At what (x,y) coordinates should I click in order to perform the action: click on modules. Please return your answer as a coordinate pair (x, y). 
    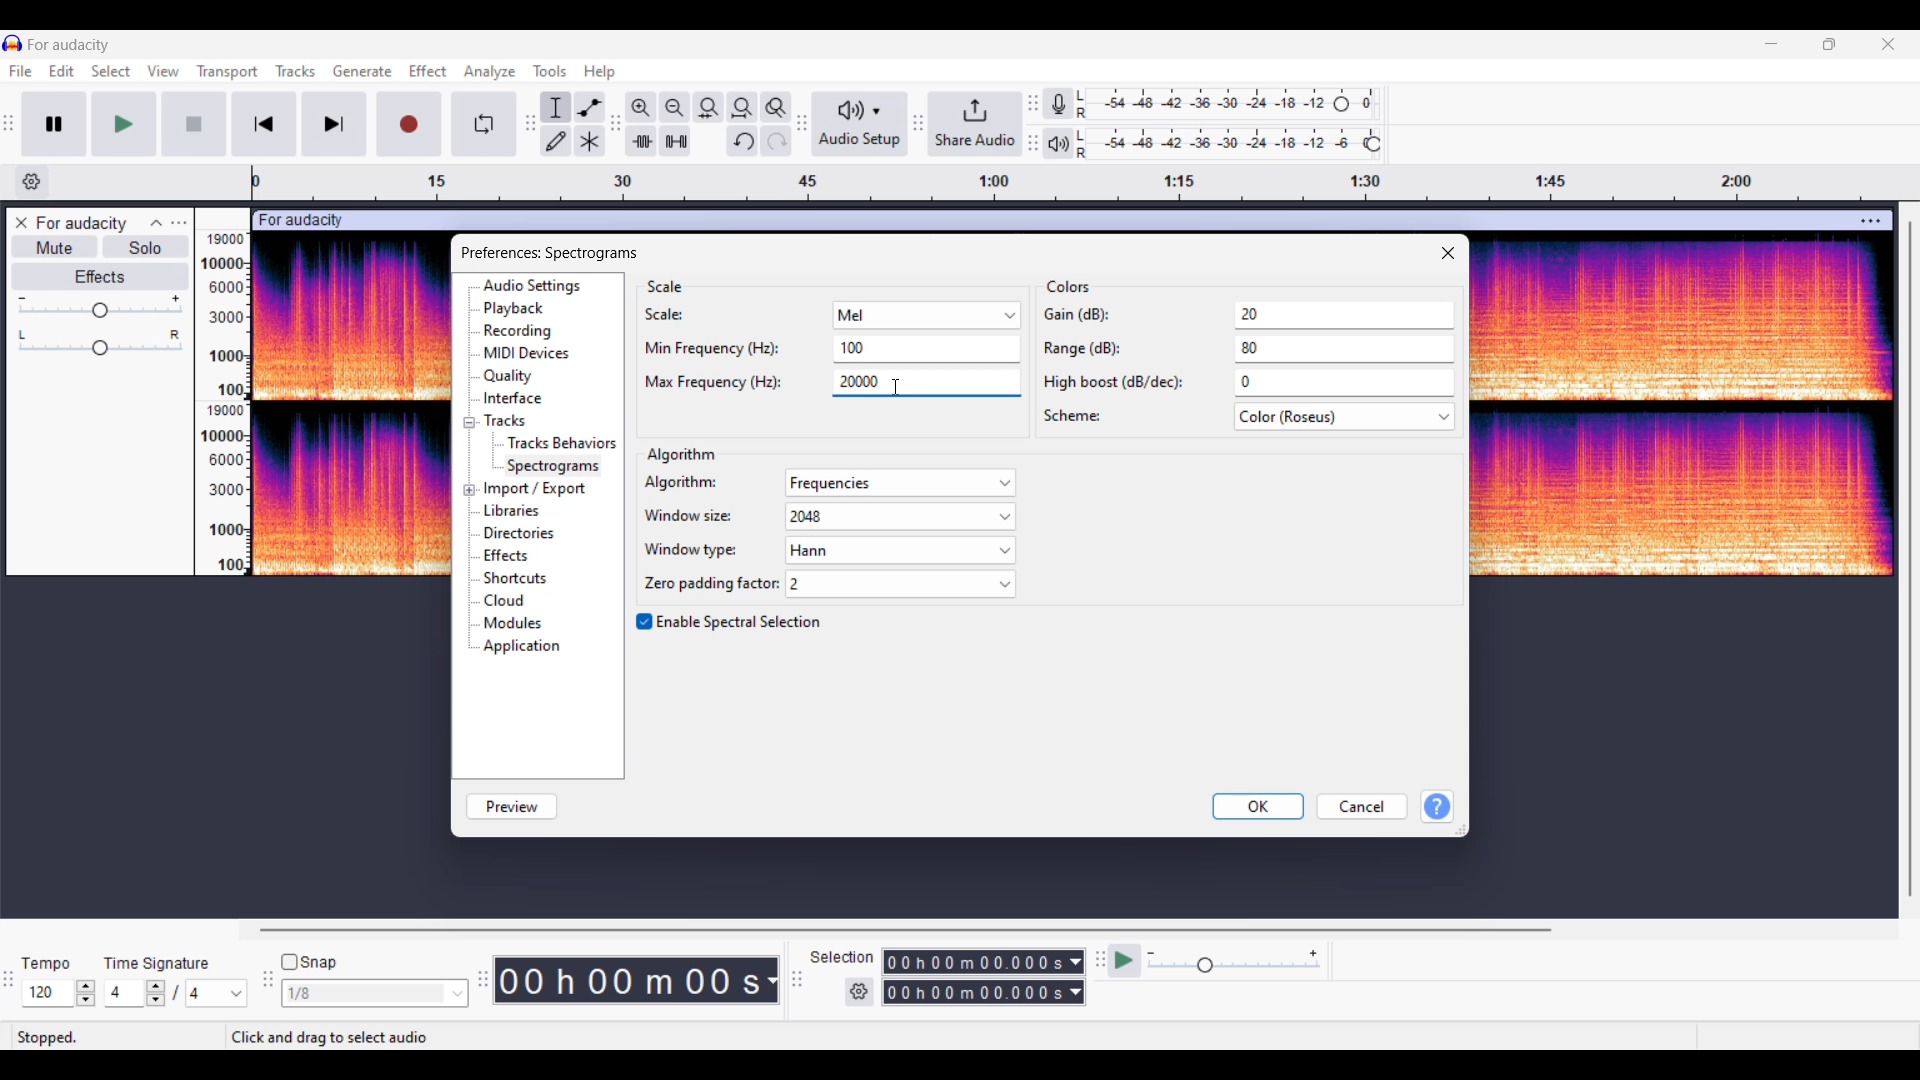
    Looking at the image, I should click on (518, 622).